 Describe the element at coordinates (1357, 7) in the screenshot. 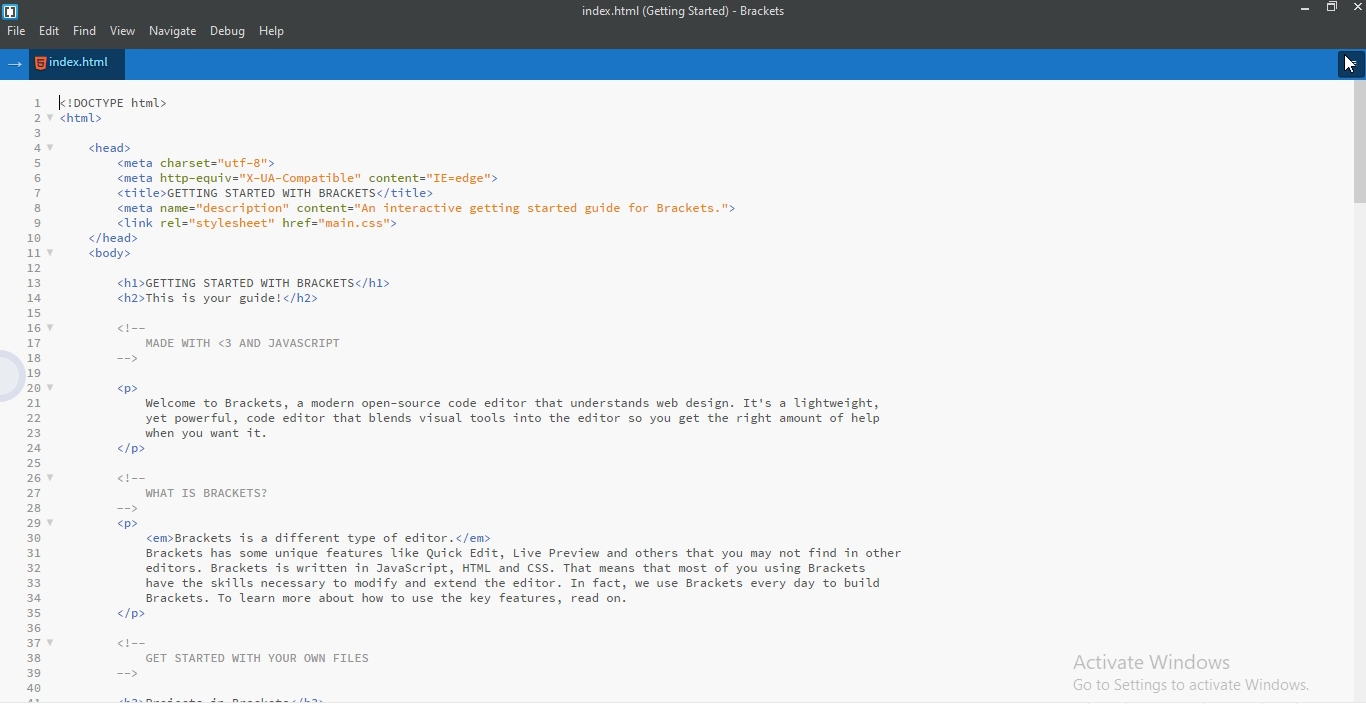

I see `close` at that location.